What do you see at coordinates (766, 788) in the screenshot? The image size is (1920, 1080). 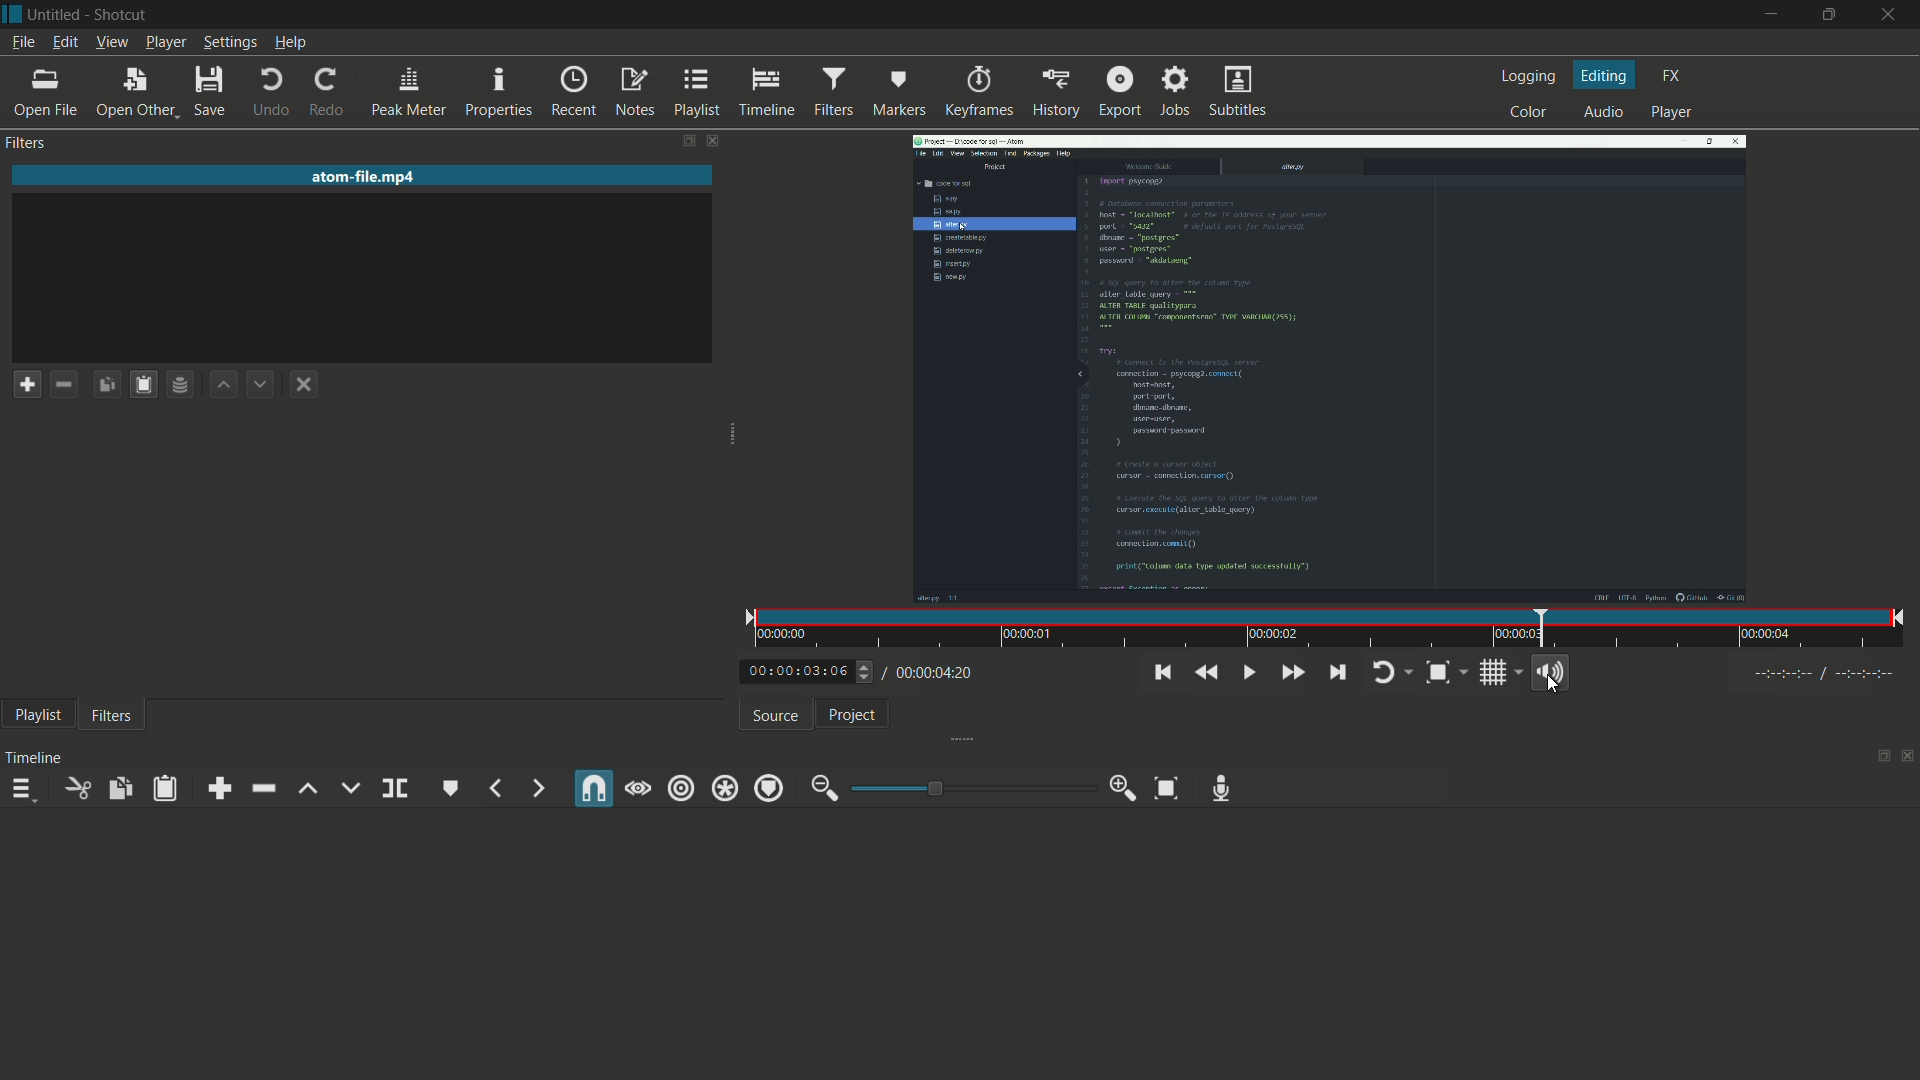 I see `ripple marker` at bounding box center [766, 788].